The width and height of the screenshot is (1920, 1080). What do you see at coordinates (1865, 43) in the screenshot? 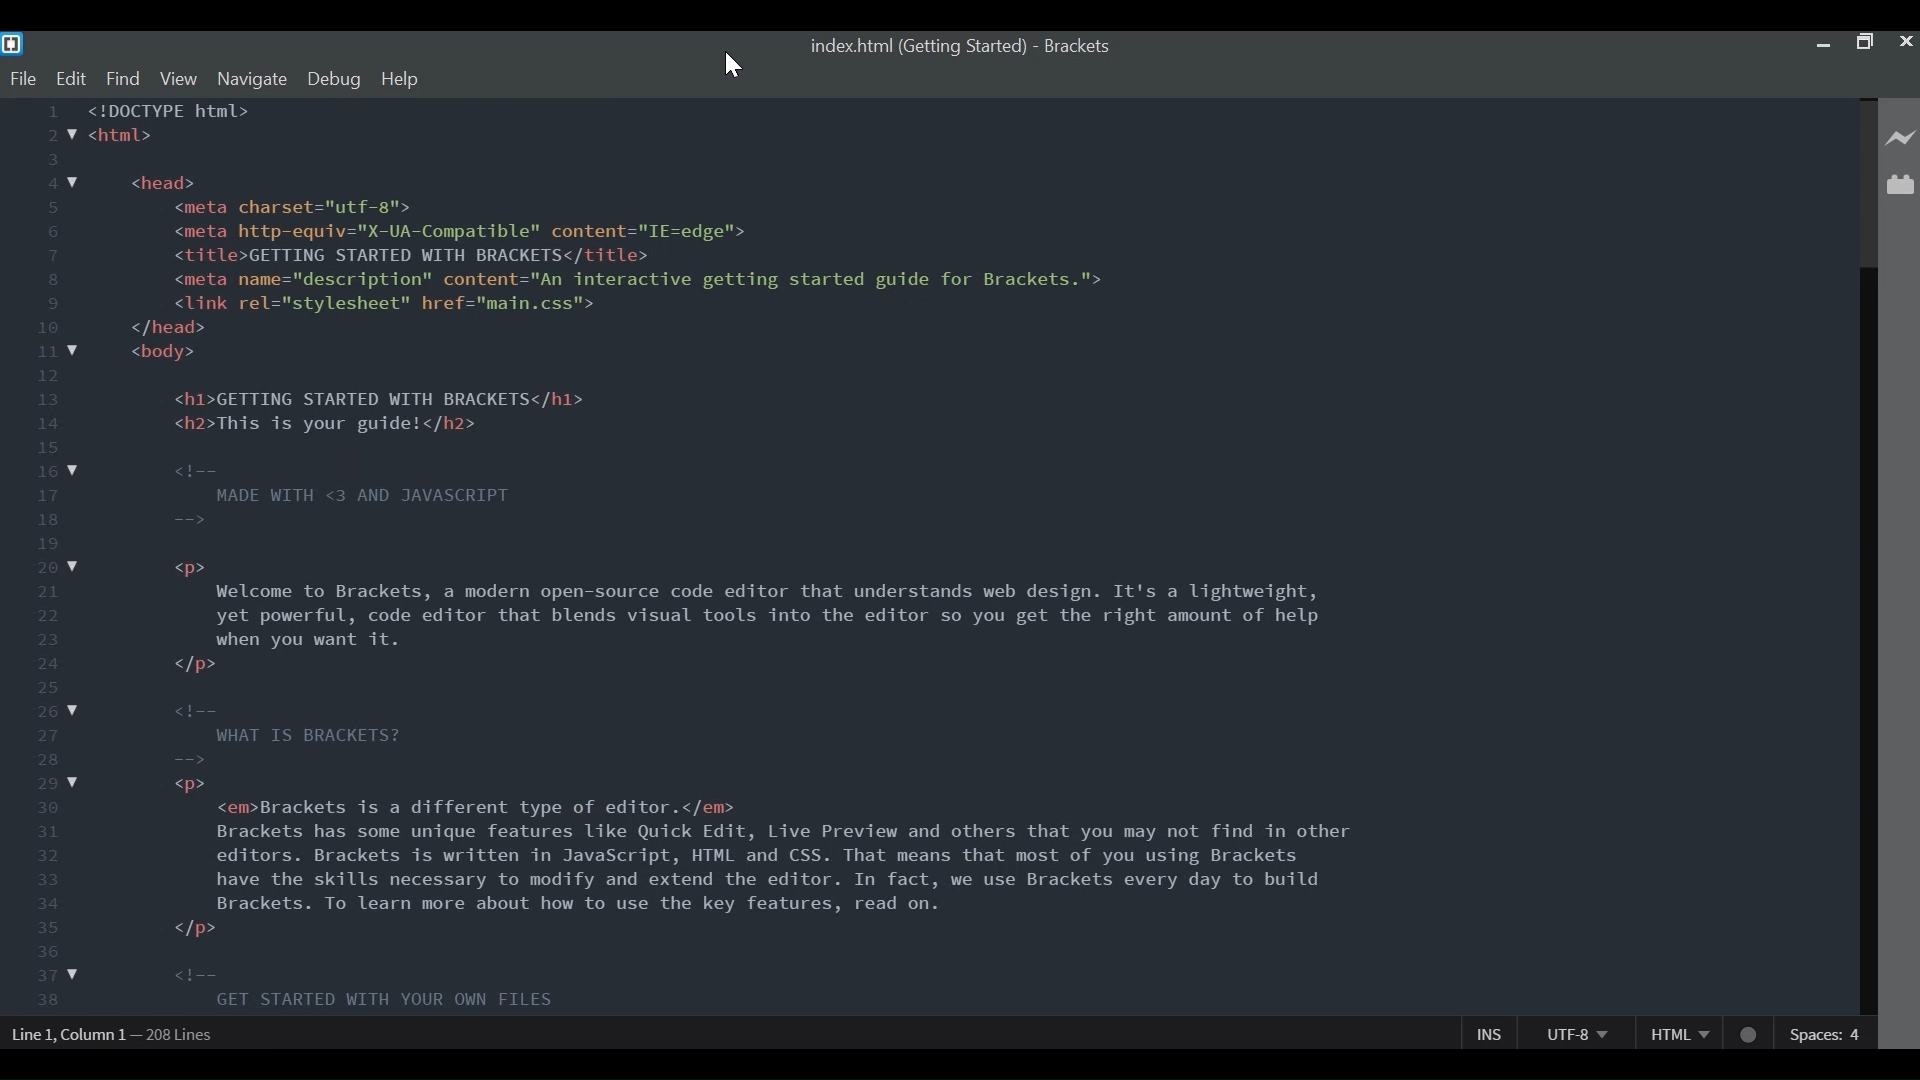
I see `Restore` at bounding box center [1865, 43].